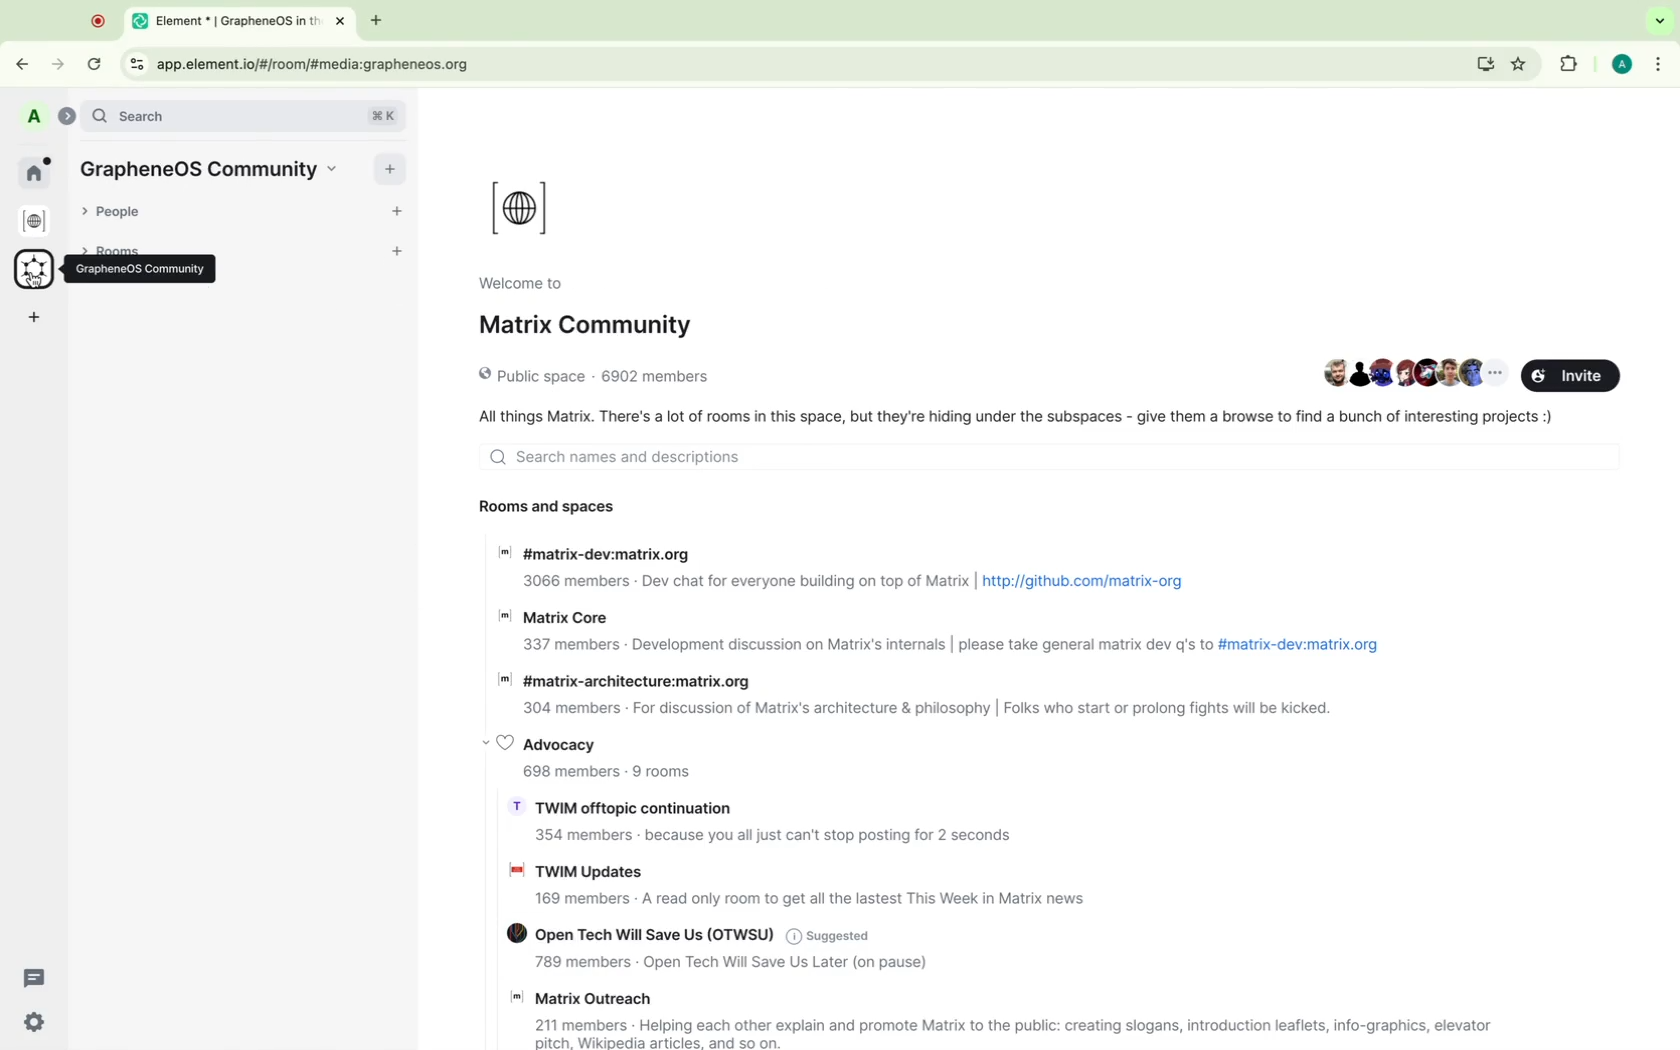 The image size is (1680, 1050). What do you see at coordinates (587, 998) in the screenshot?
I see `Matrix outreach` at bounding box center [587, 998].